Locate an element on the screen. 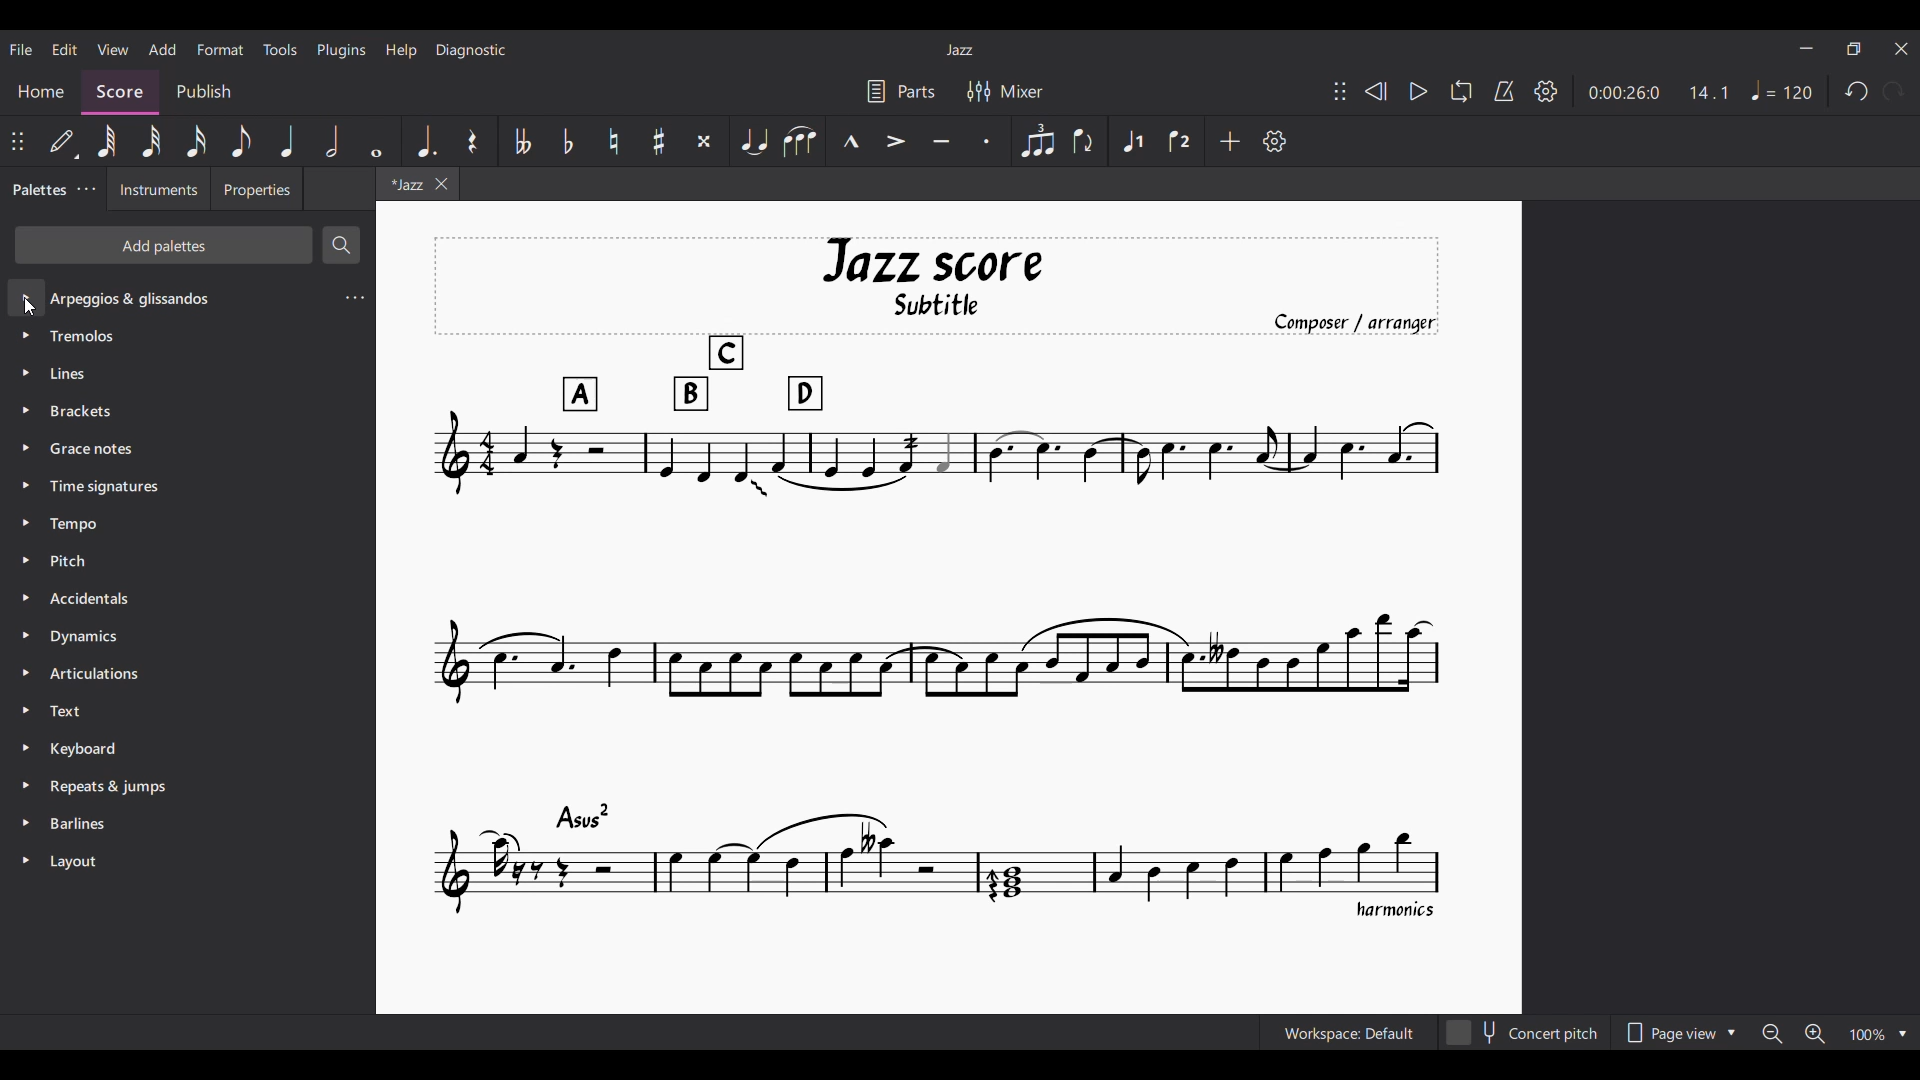  8th note is located at coordinates (243, 141).